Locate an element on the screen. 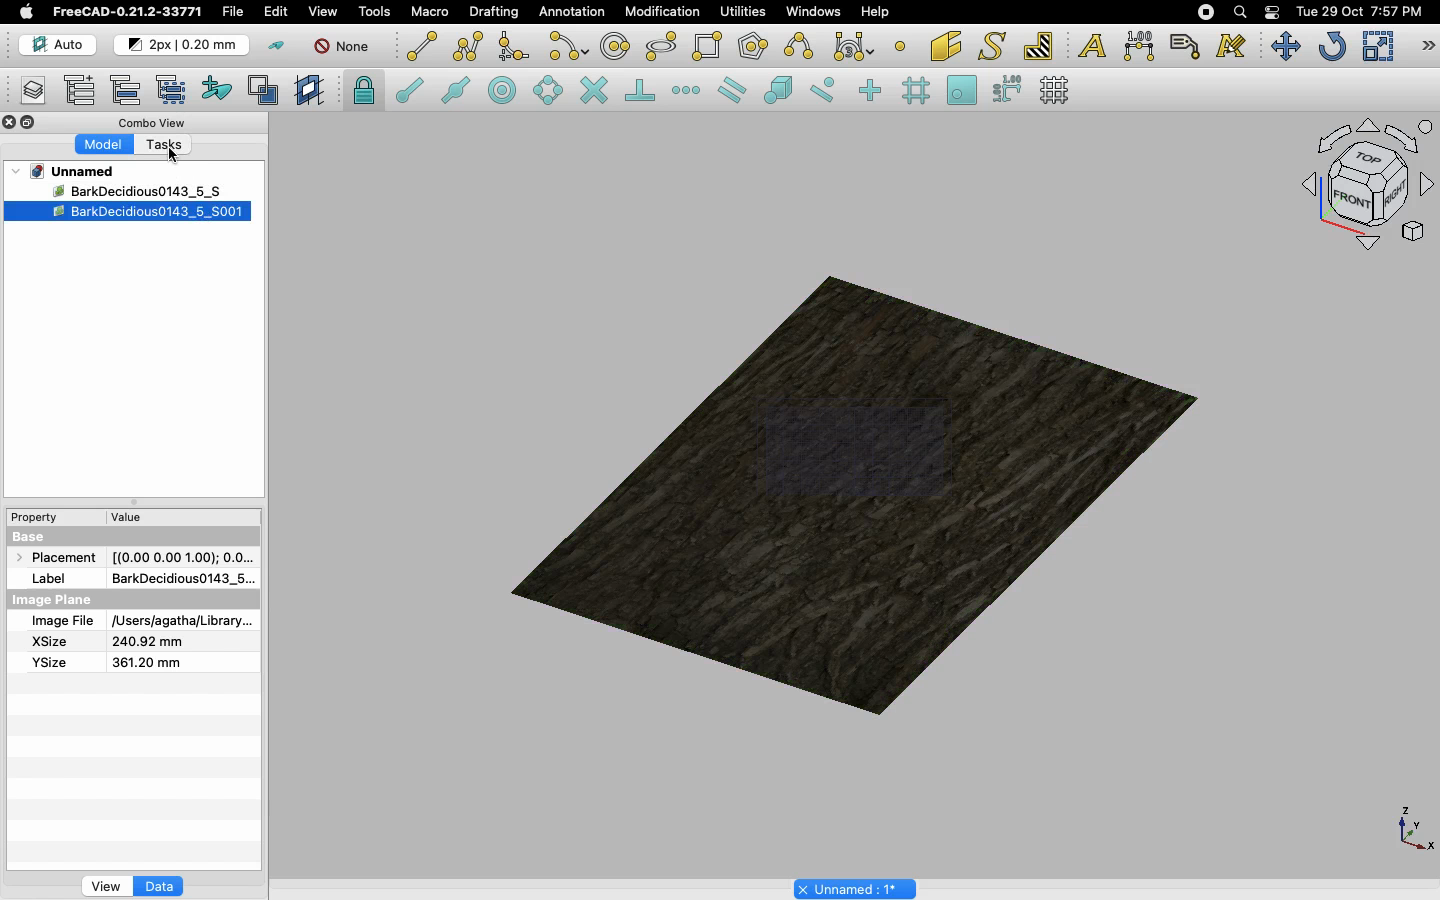 Image resolution: width=1440 pixels, height=900 pixels. Base is located at coordinates (32, 535).